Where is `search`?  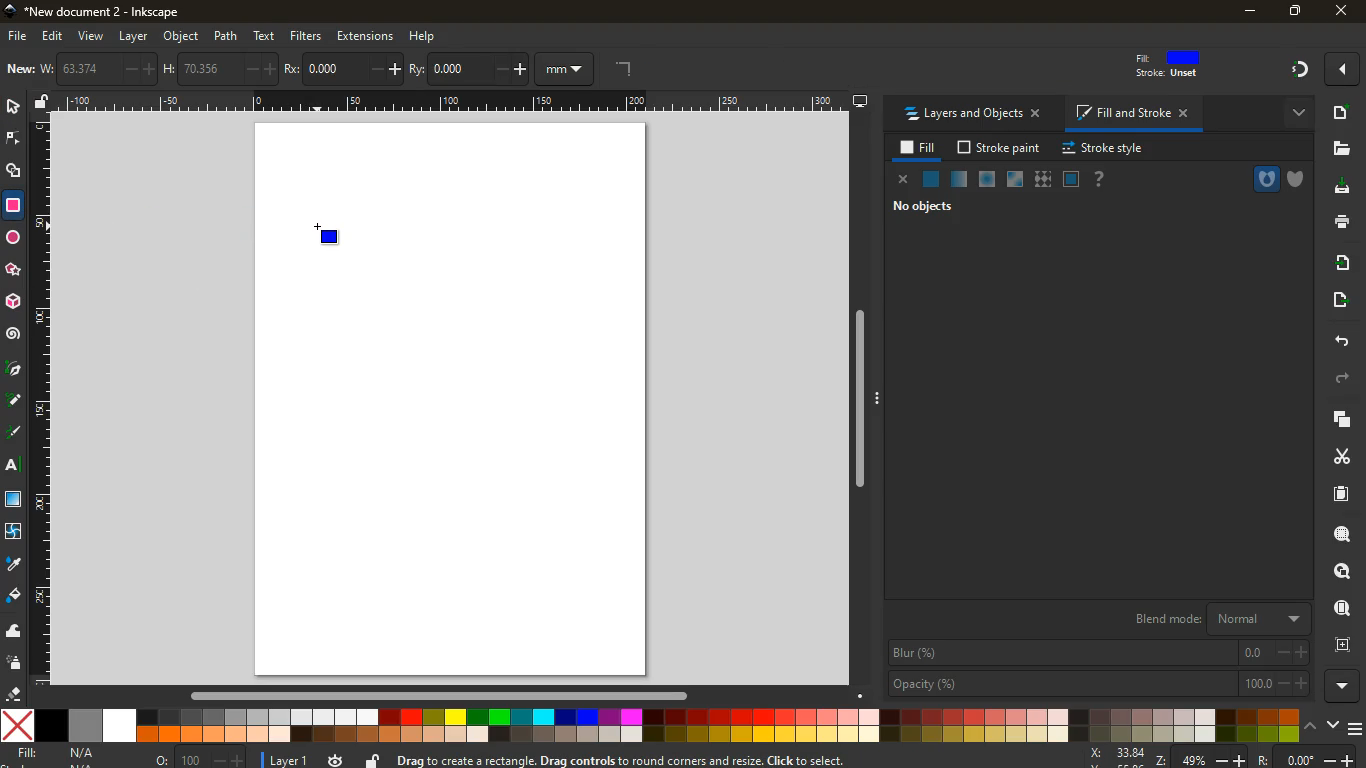
search is located at coordinates (1341, 534).